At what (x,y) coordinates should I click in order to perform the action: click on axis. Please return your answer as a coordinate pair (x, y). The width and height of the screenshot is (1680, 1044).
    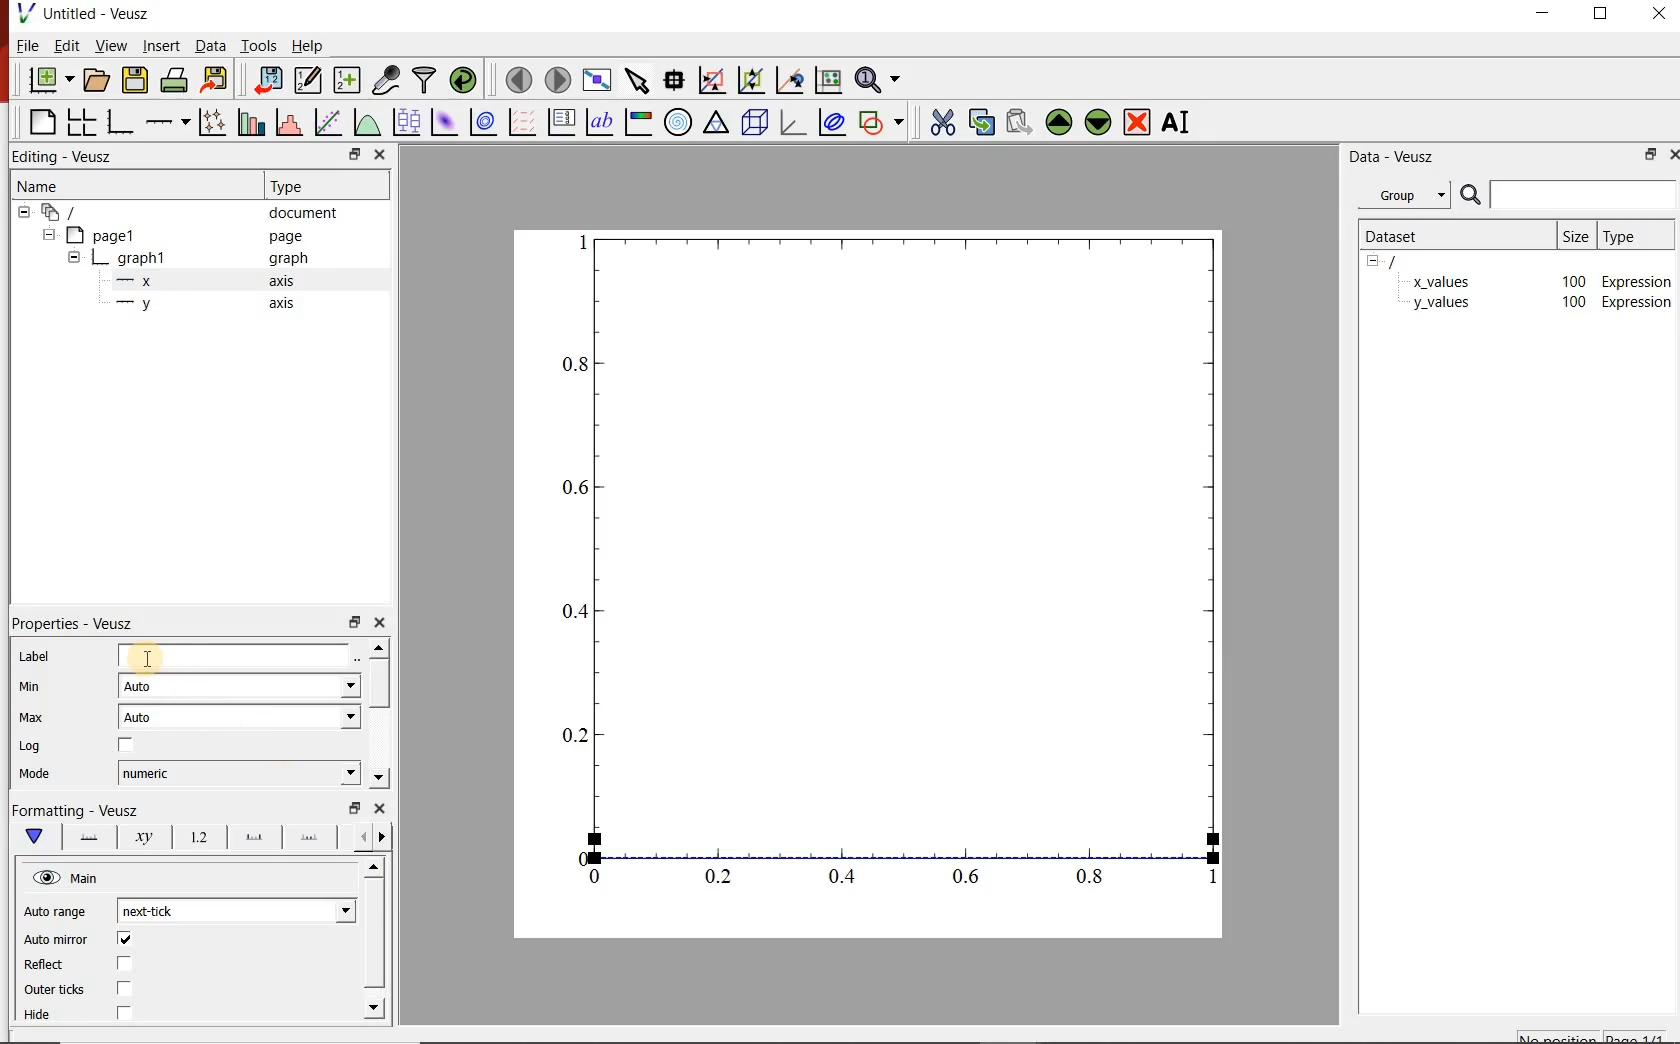
    Looking at the image, I should click on (281, 304).